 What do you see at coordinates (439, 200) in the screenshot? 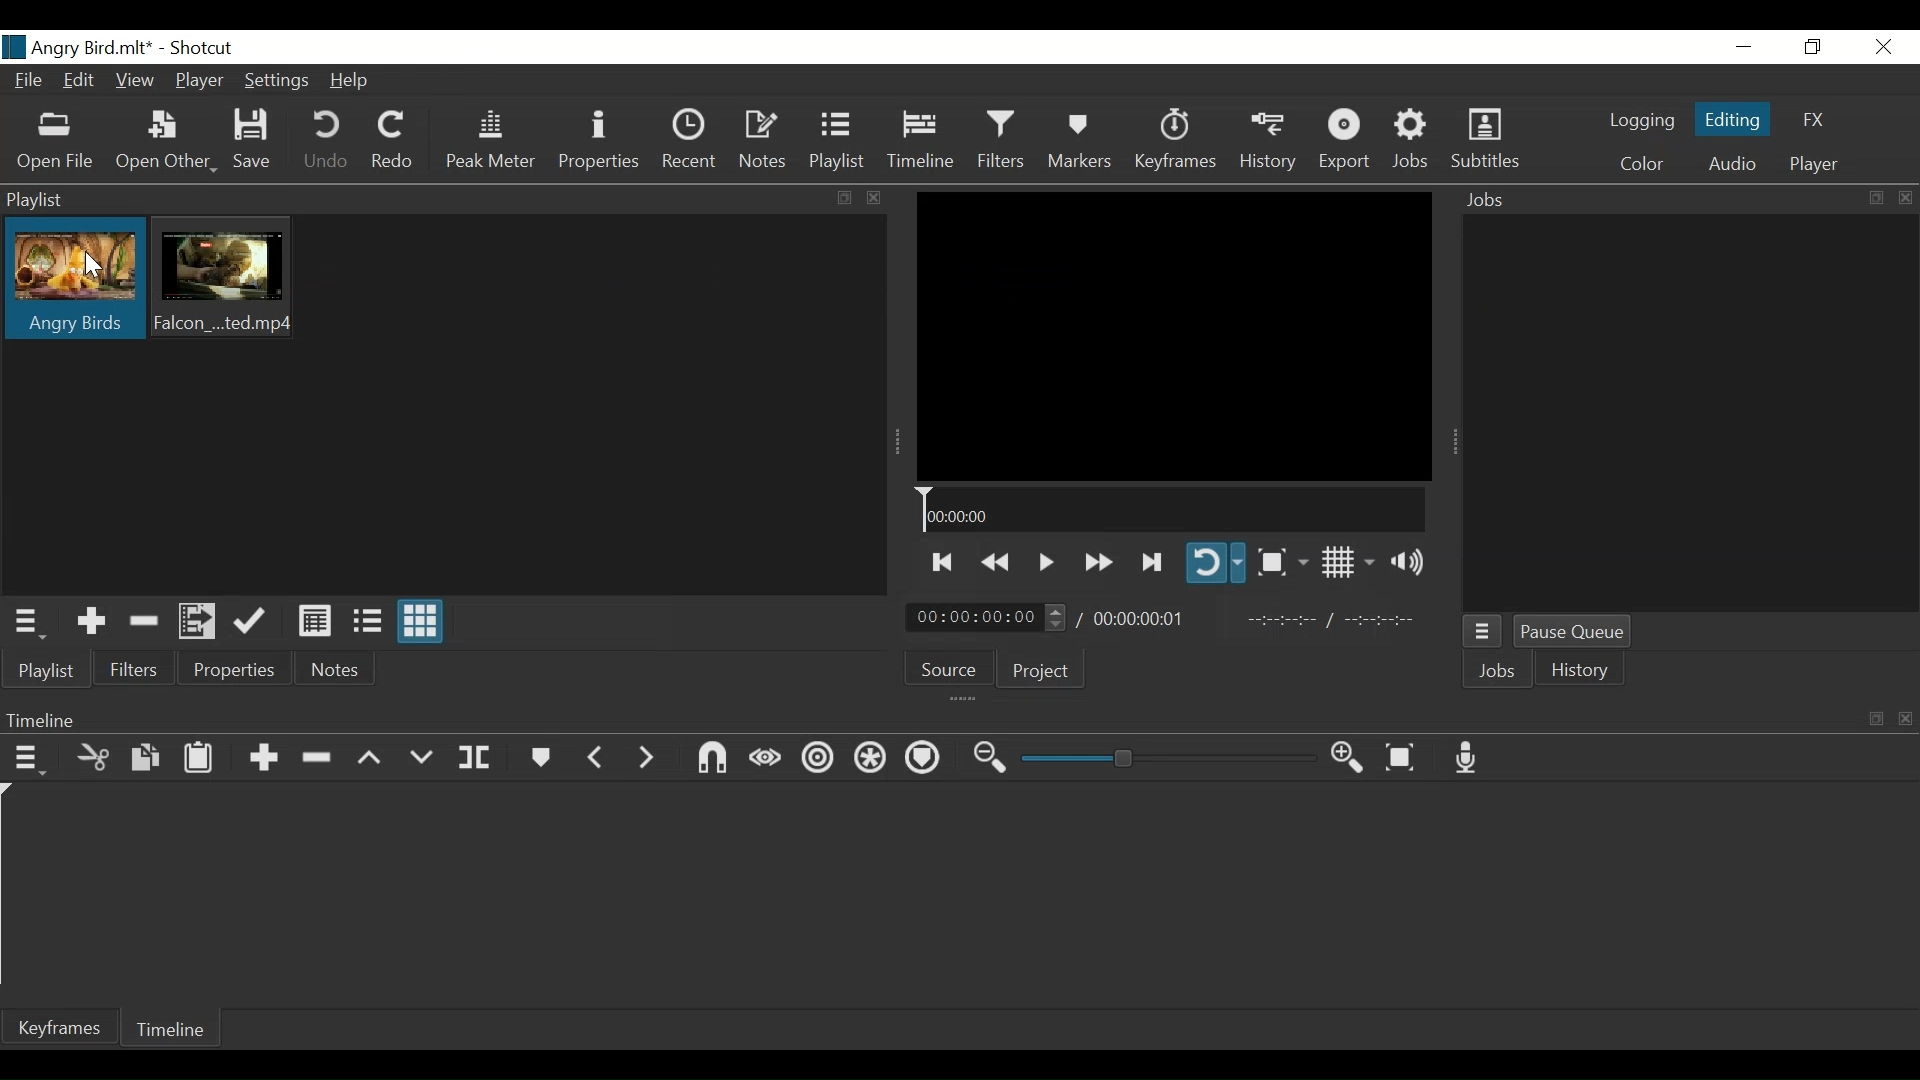
I see `Playlist Panel` at bounding box center [439, 200].